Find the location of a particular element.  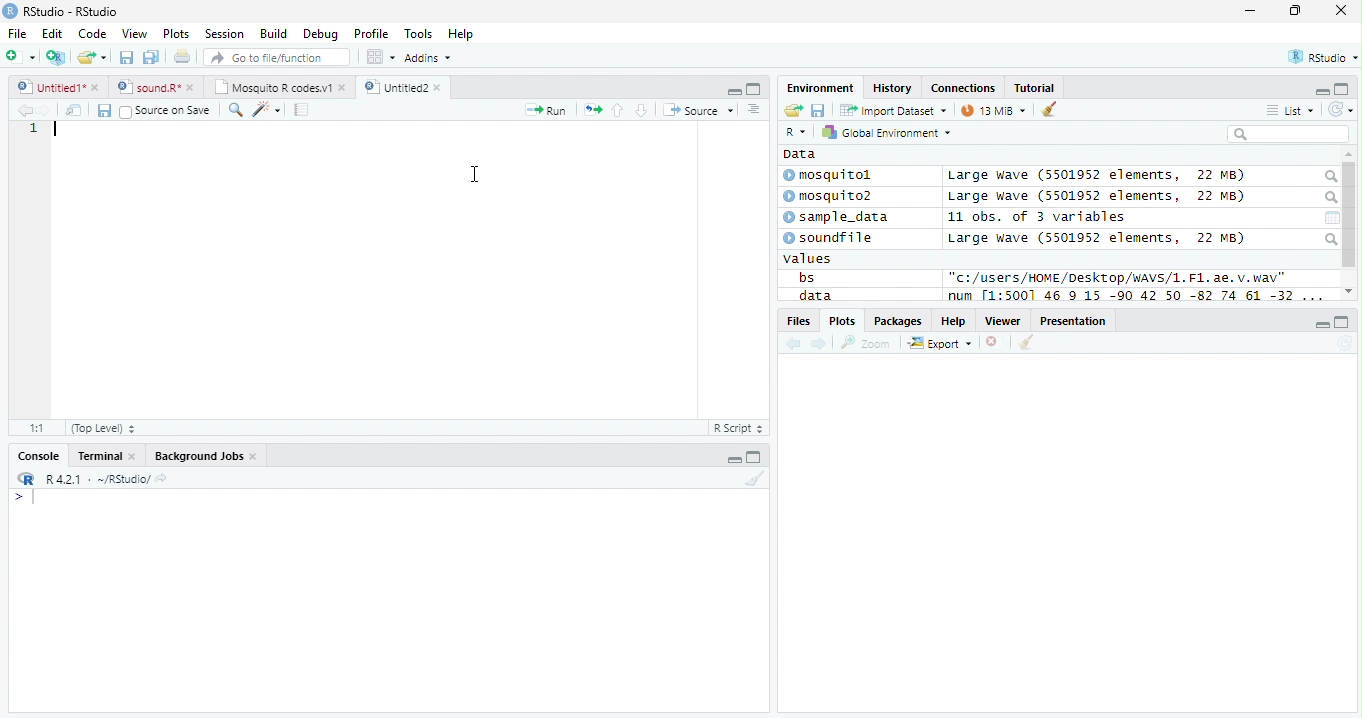

Help is located at coordinates (954, 320).